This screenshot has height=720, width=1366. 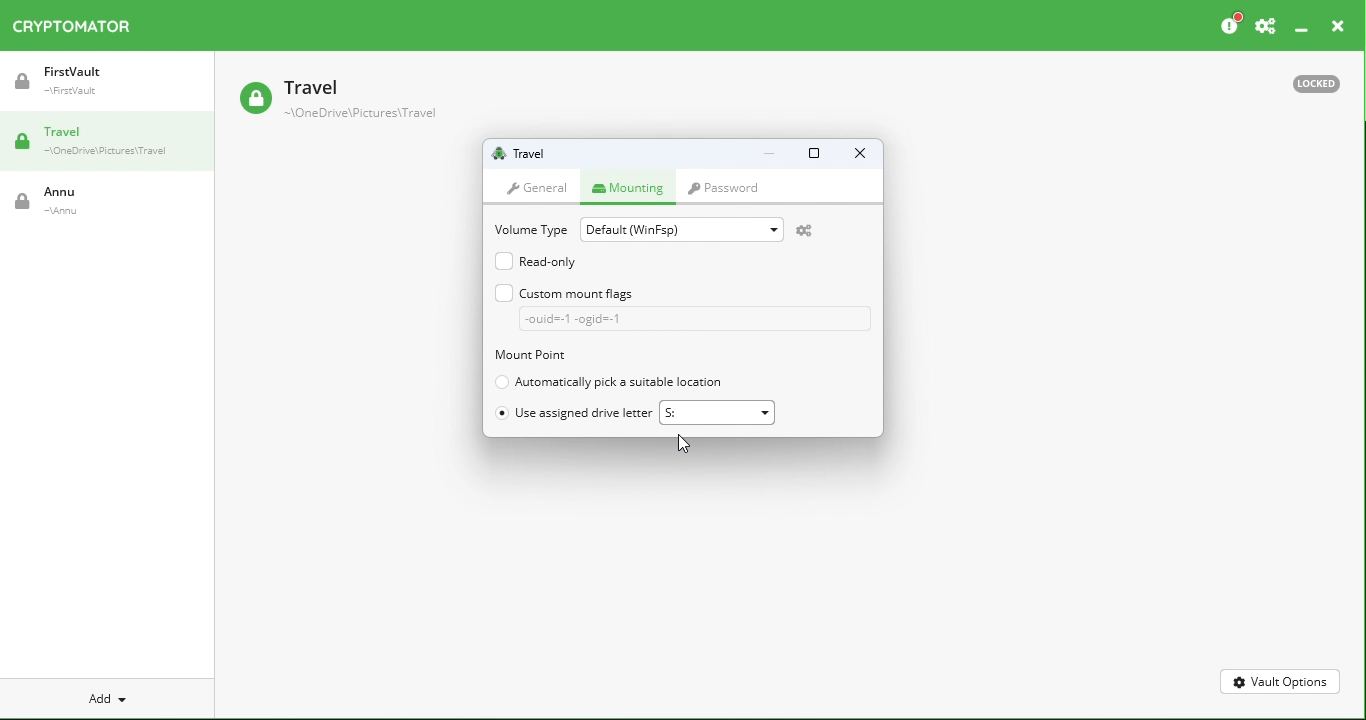 I want to click on Travel, so click(x=109, y=145).